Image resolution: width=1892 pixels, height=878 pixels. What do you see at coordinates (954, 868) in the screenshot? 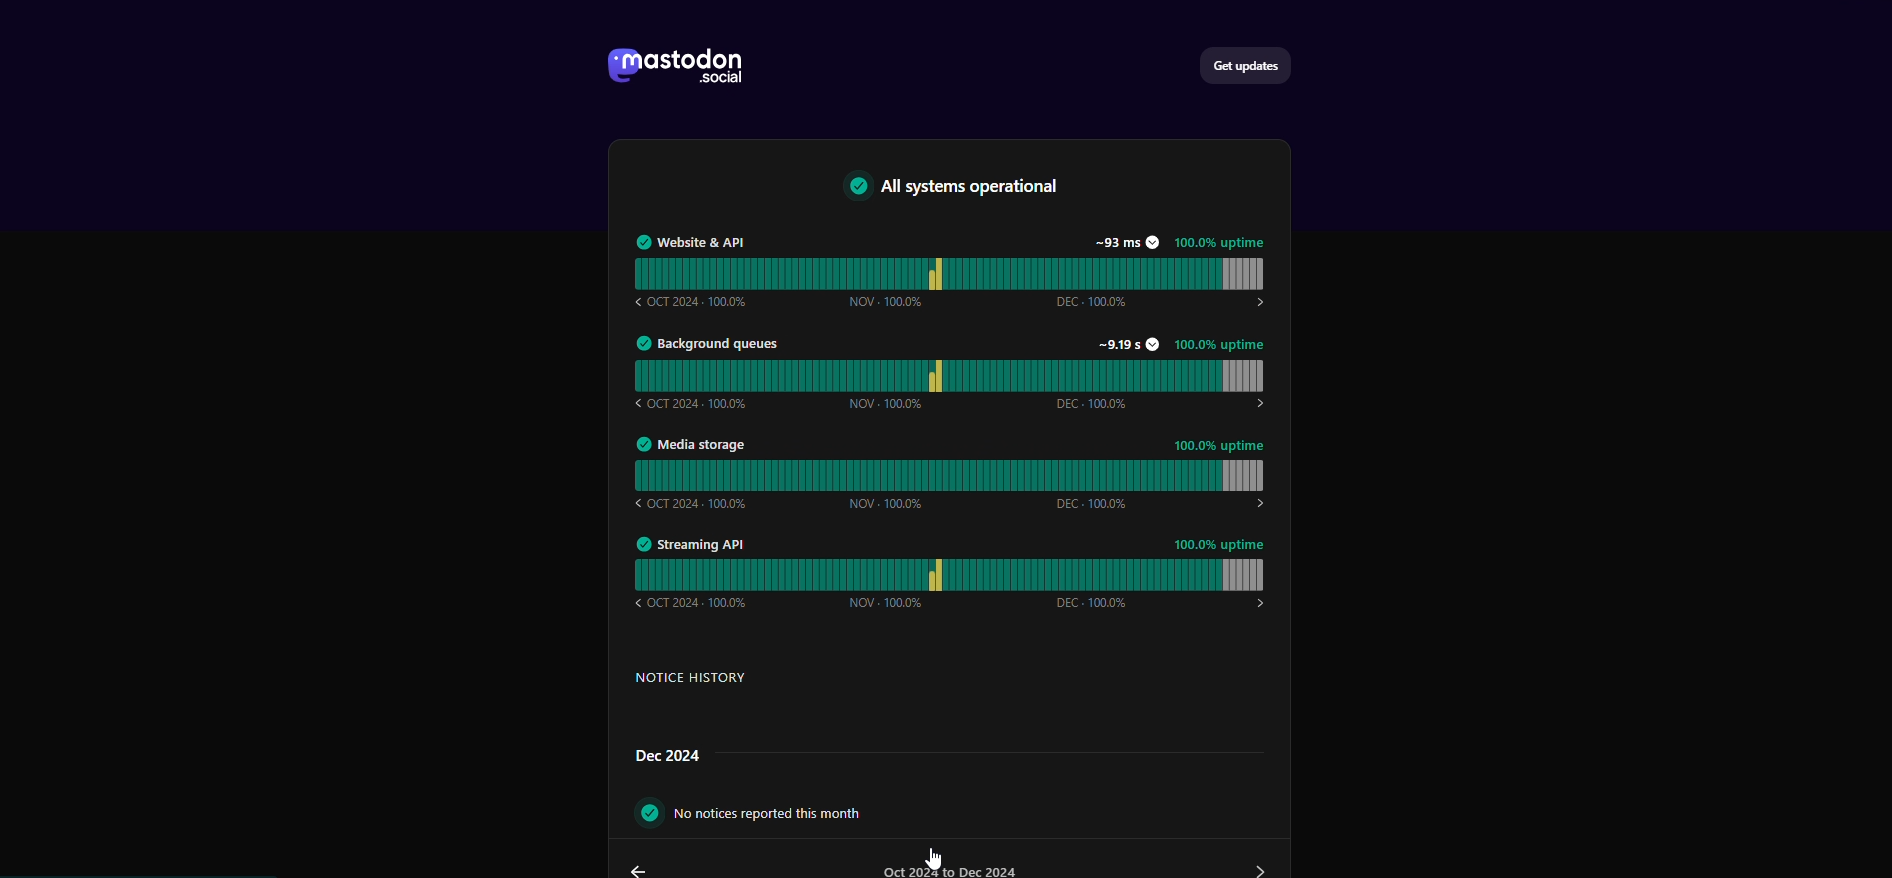
I see `period` at bounding box center [954, 868].